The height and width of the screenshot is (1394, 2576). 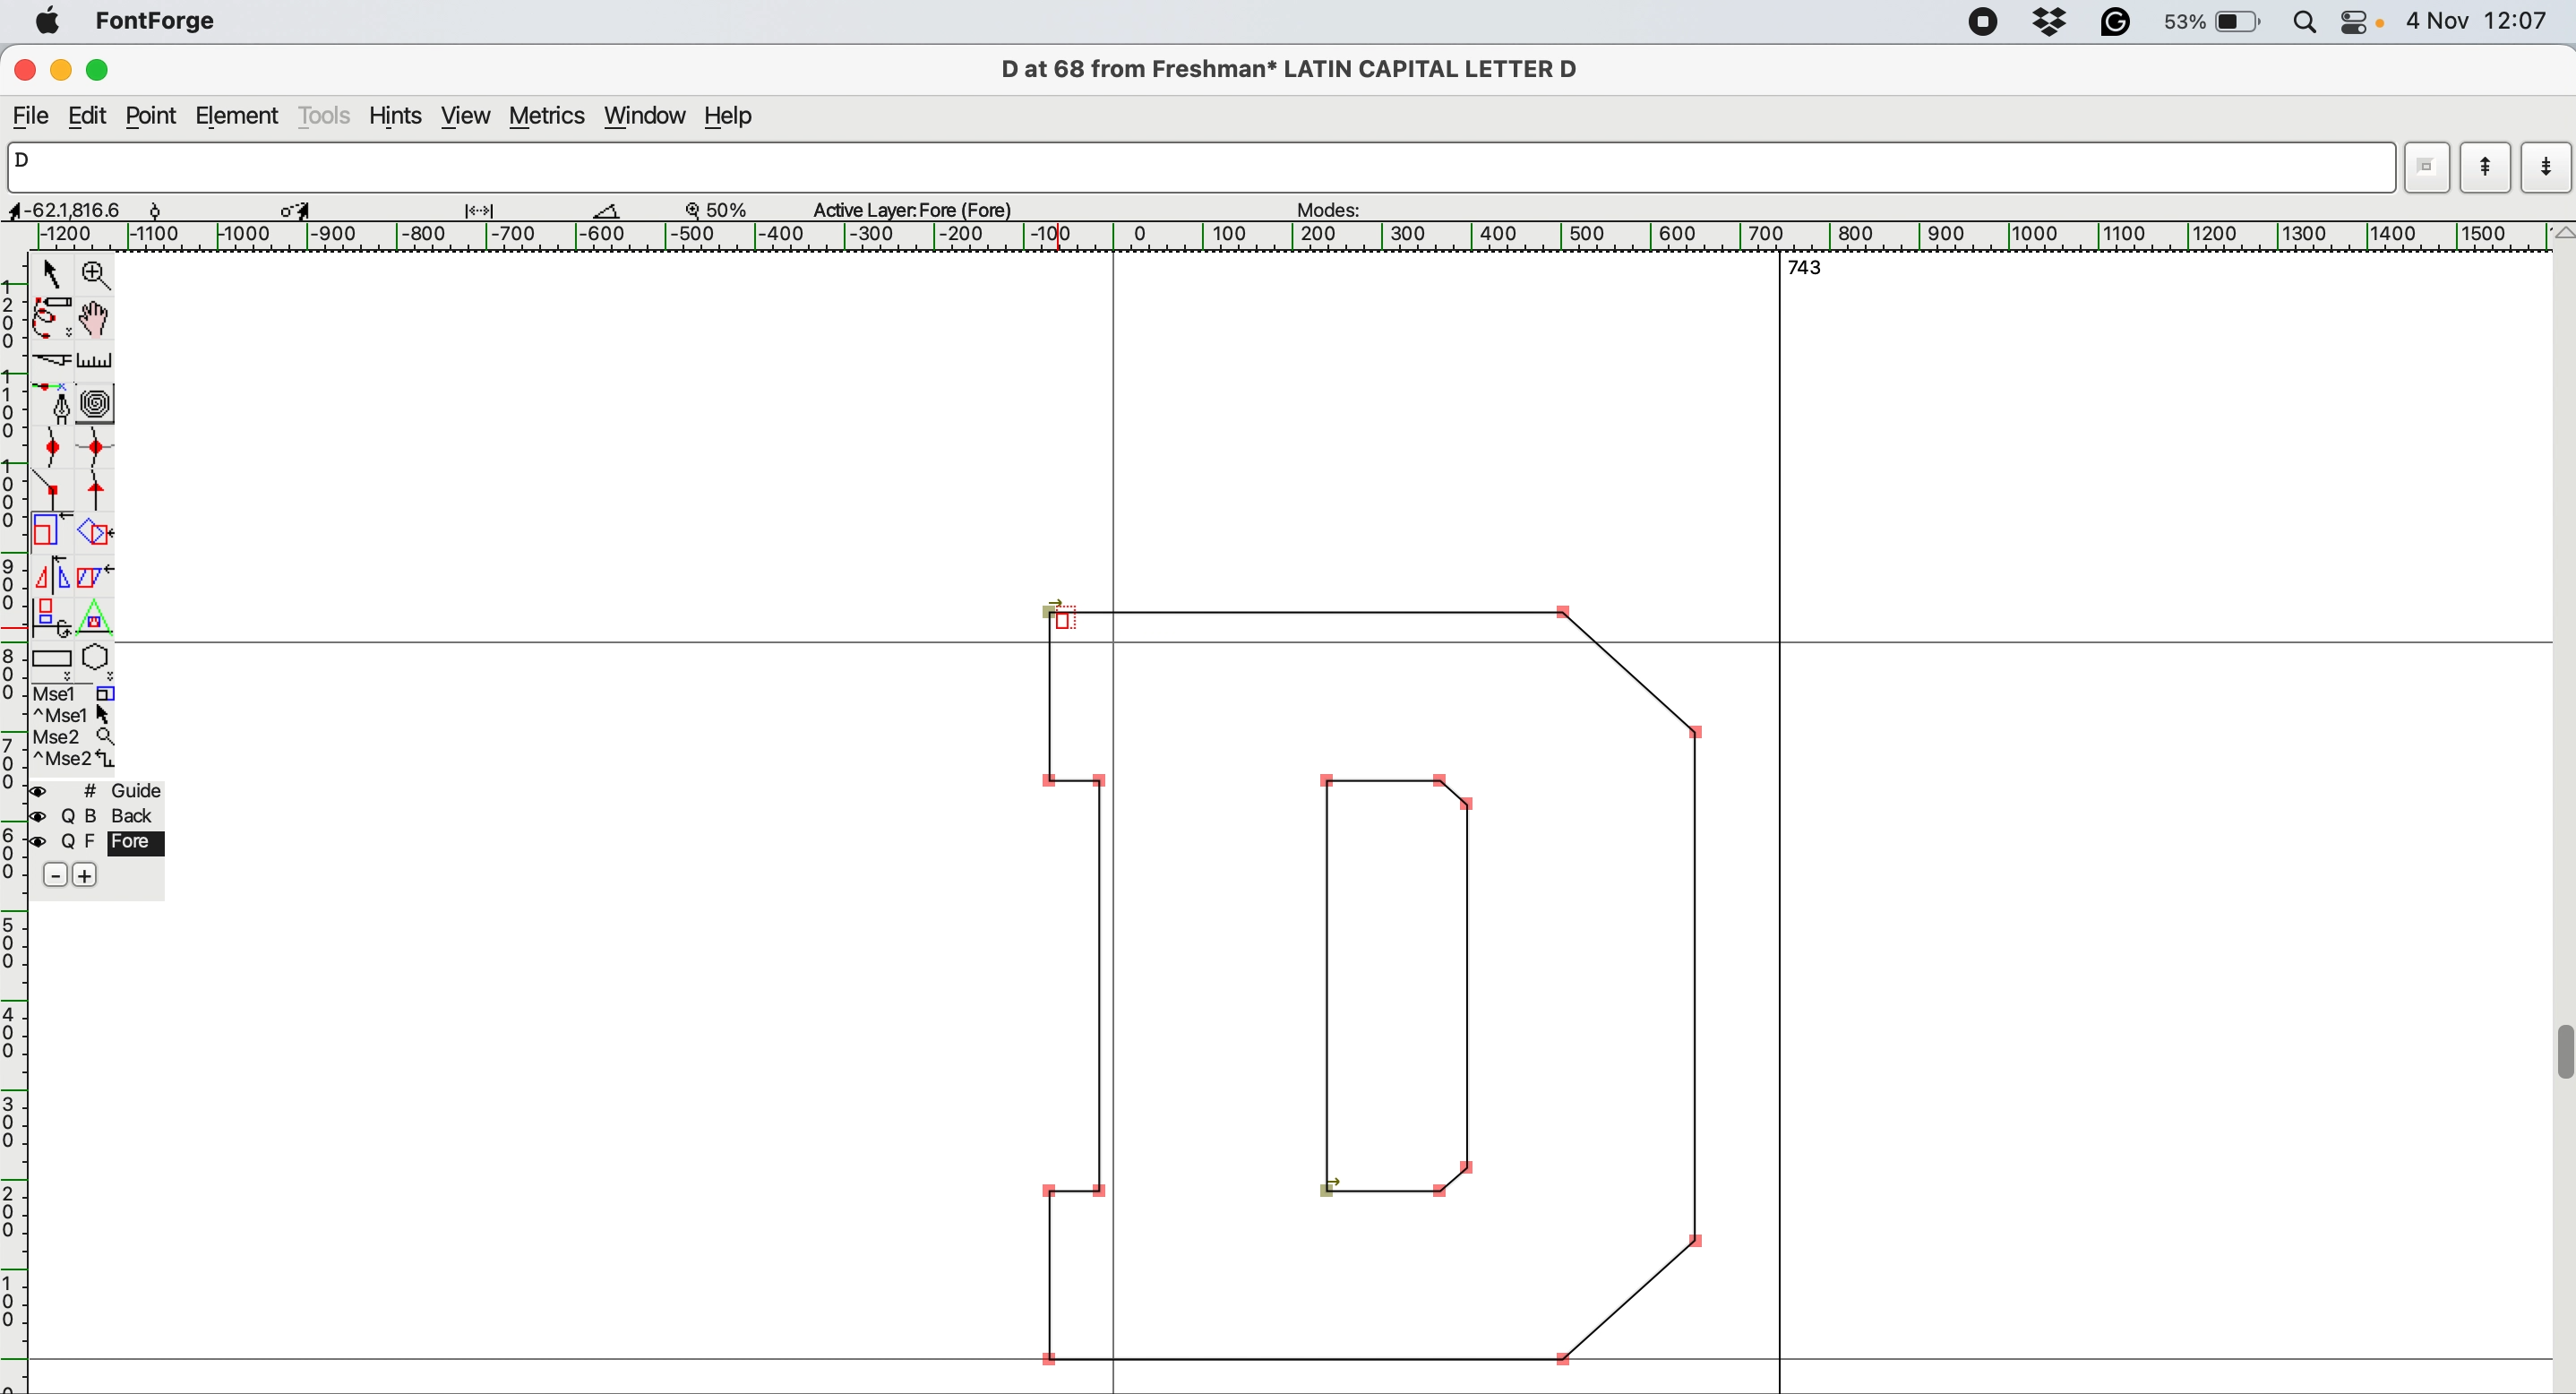 I want to click on rotate selection in 3d, so click(x=48, y=617).